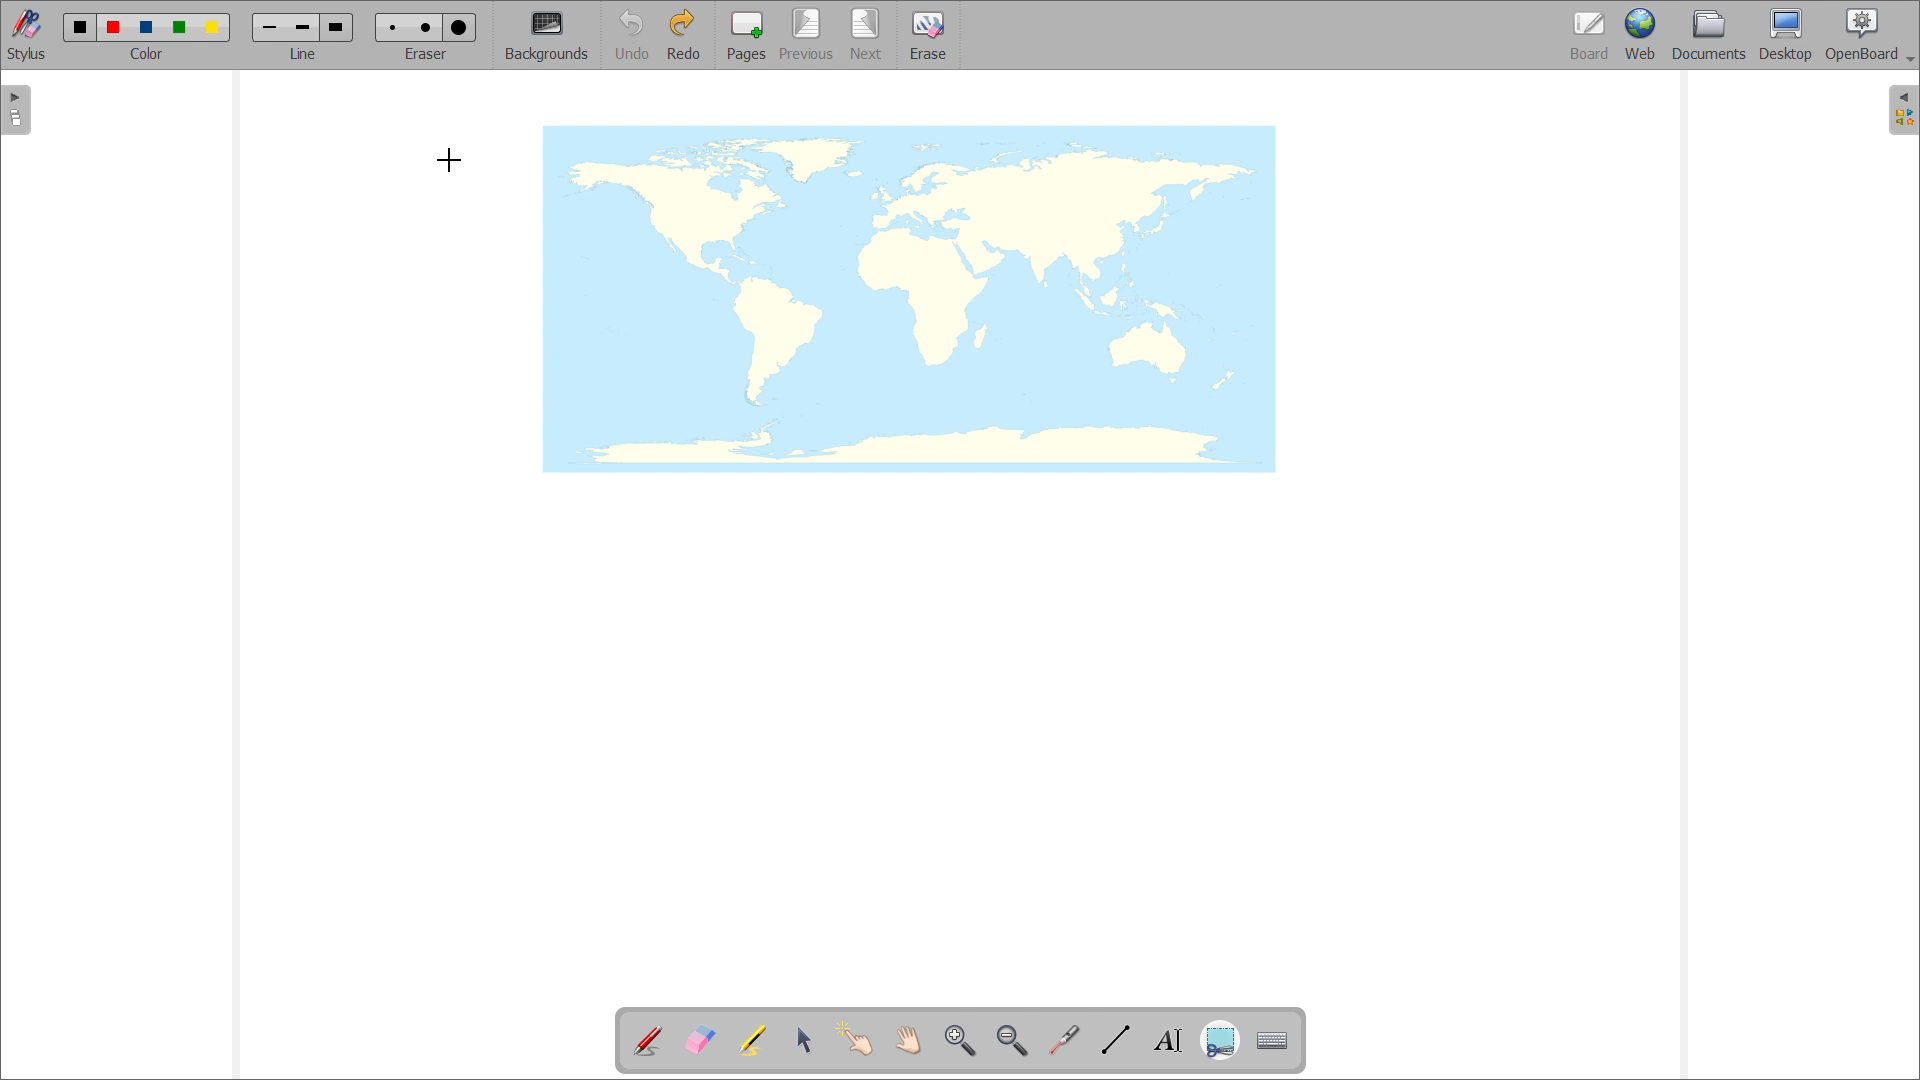 Image resolution: width=1920 pixels, height=1080 pixels. What do you see at coordinates (806, 34) in the screenshot?
I see `previous page` at bounding box center [806, 34].